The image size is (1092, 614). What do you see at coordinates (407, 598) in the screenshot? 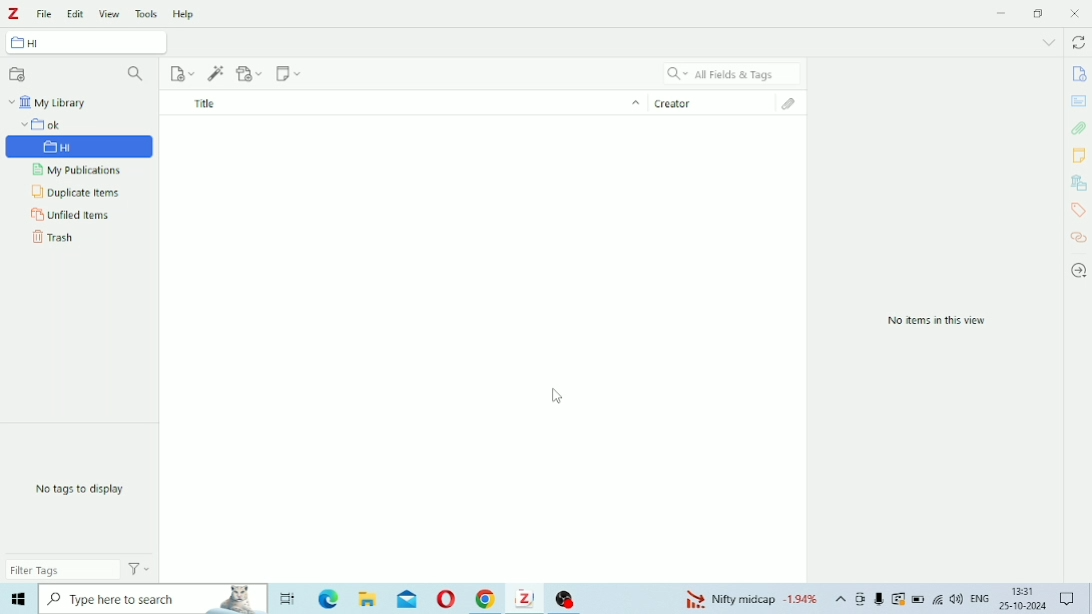
I see `Mail` at bounding box center [407, 598].